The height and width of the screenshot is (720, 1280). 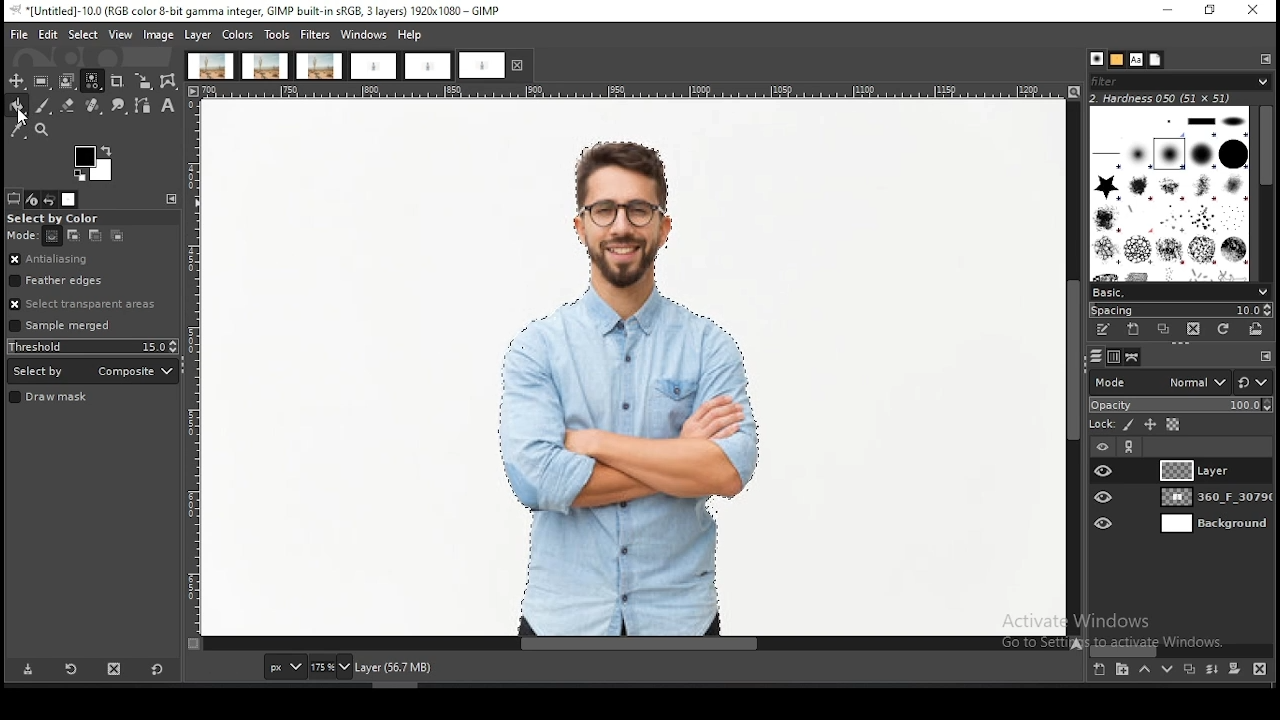 What do you see at coordinates (172, 198) in the screenshot?
I see `configure this tab` at bounding box center [172, 198].